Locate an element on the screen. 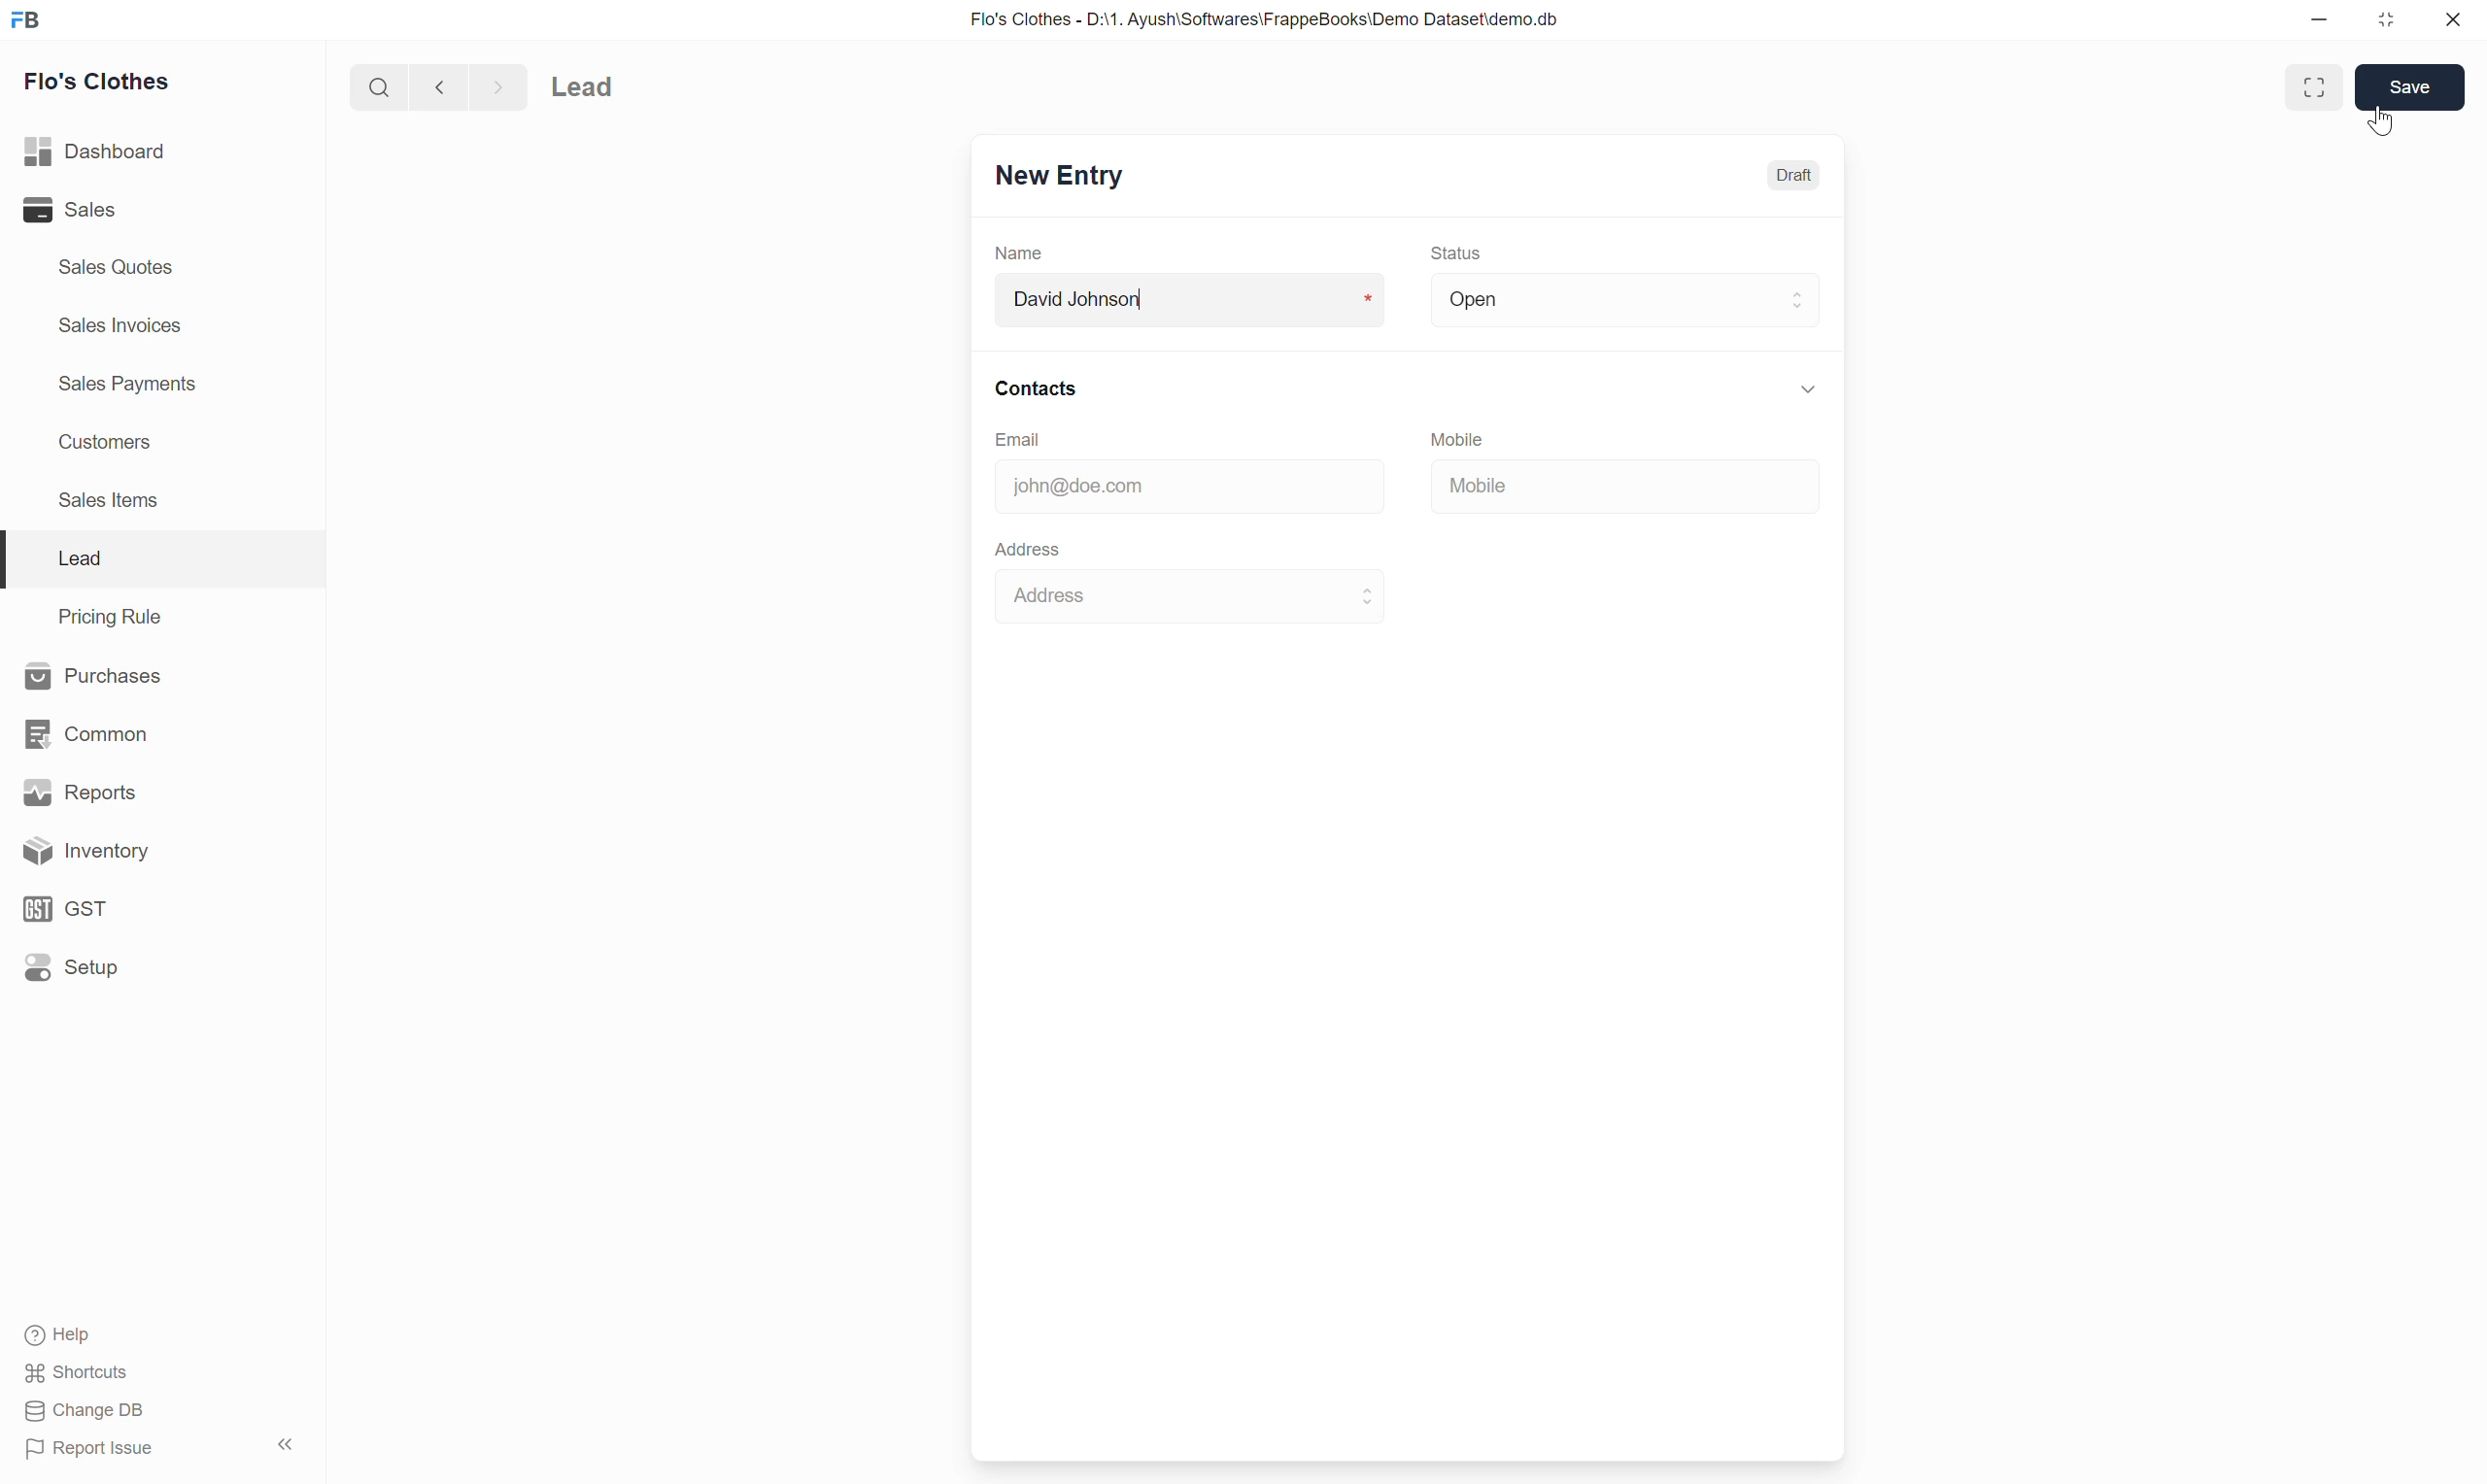  close is located at coordinates (2450, 20).